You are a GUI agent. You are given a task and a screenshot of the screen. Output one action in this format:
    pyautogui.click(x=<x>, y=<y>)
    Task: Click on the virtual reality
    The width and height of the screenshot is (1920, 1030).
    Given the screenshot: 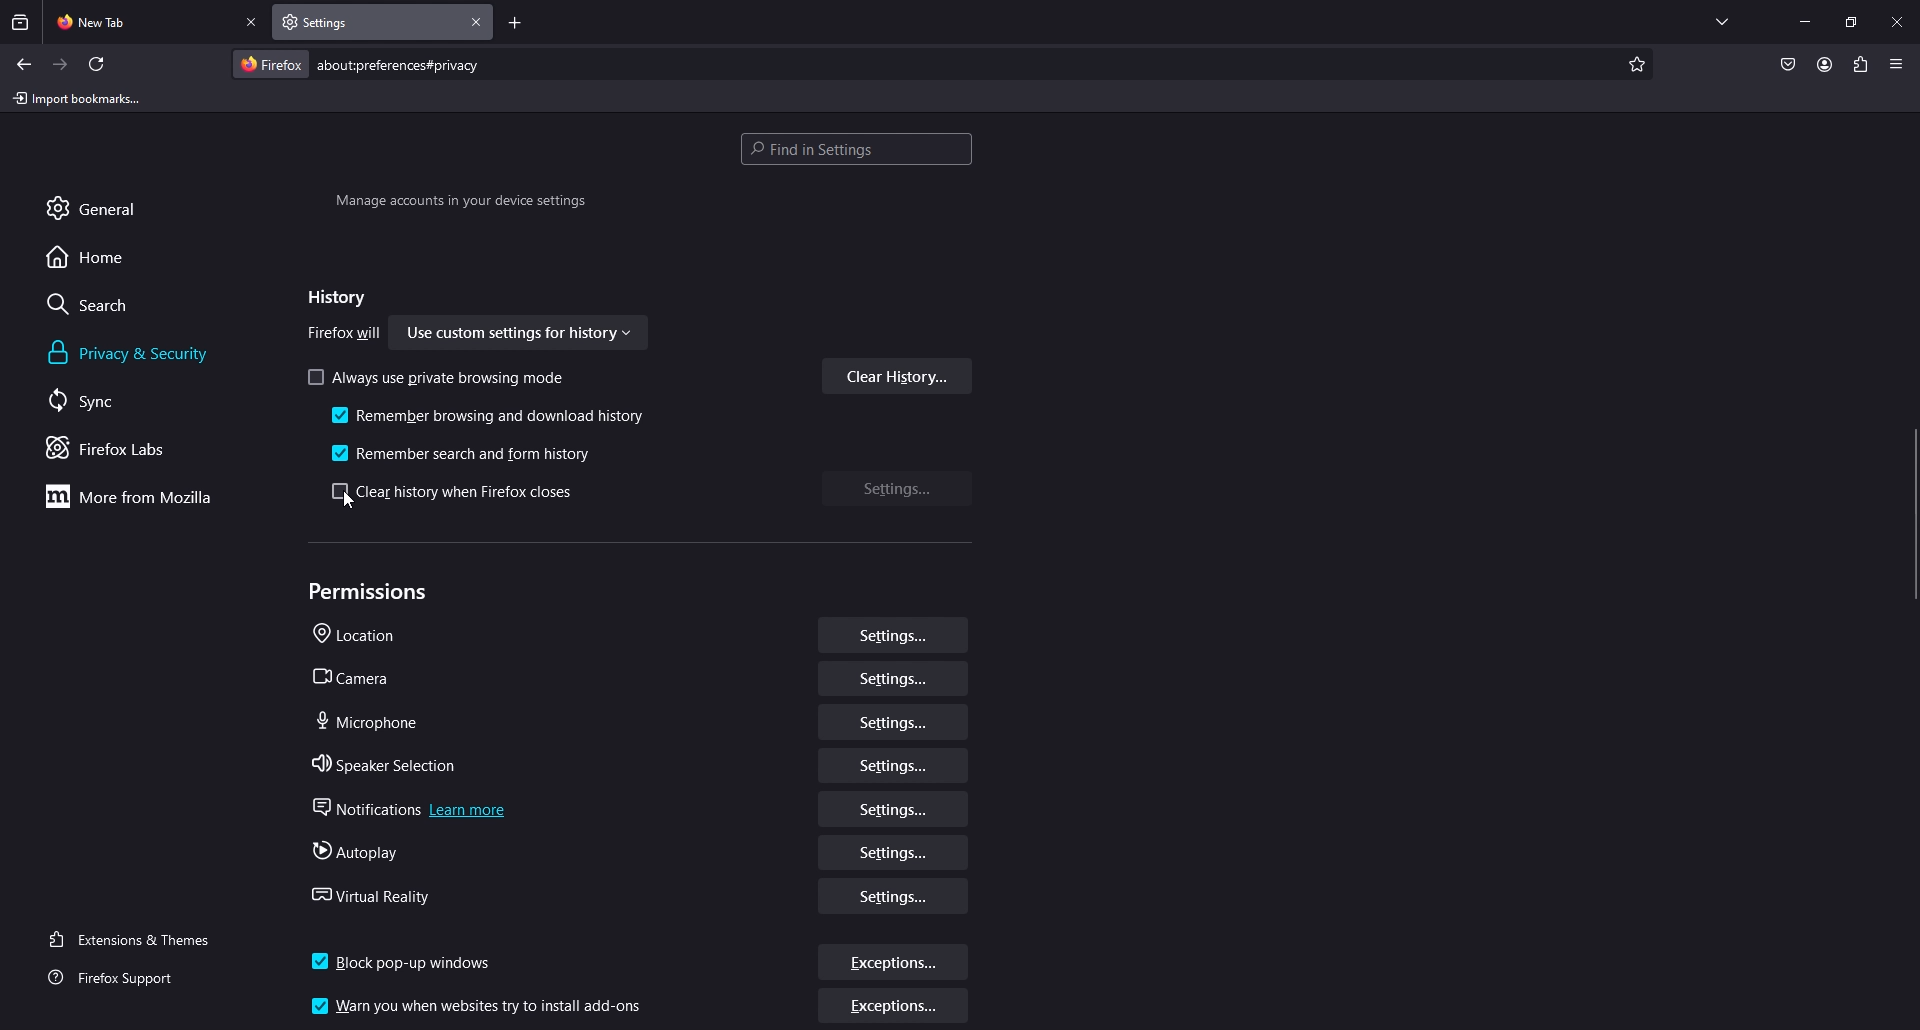 What is the action you would take?
    pyautogui.click(x=378, y=893)
    